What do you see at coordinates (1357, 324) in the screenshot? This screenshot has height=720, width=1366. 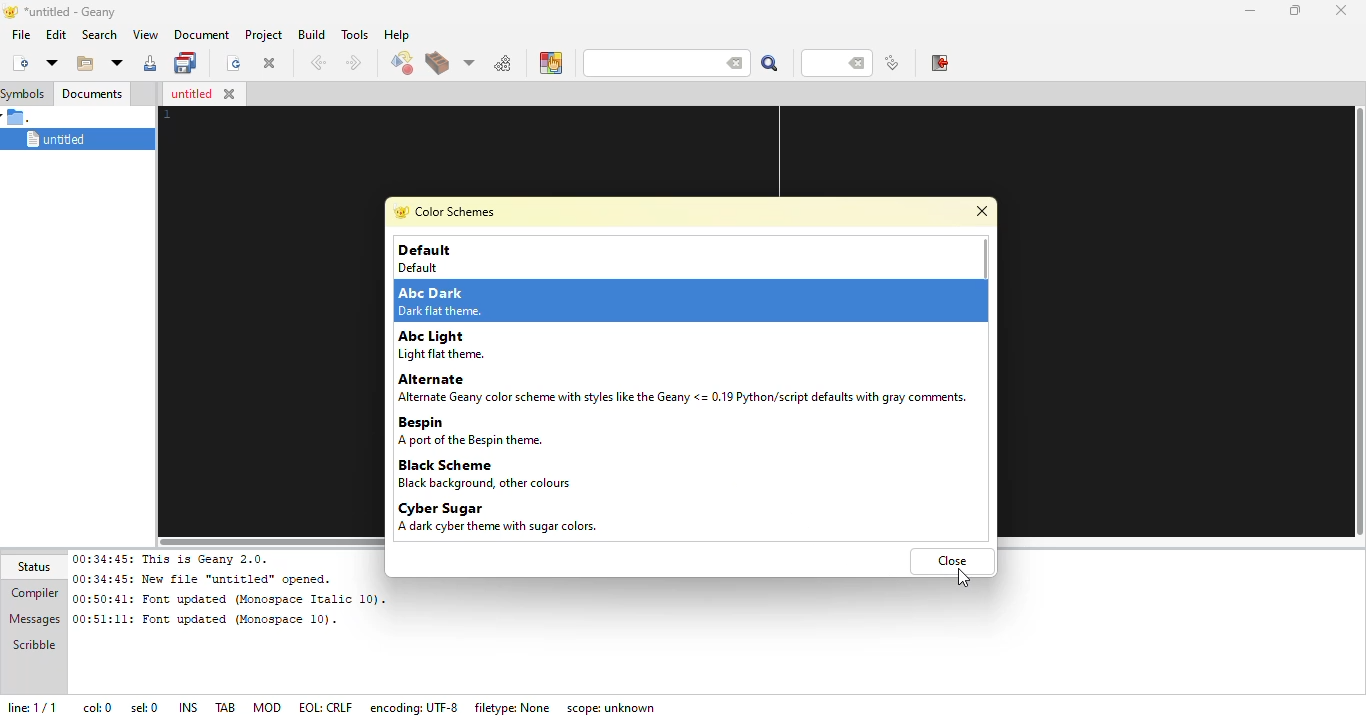 I see `vertical slide bar` at bounding box center [1357, 324].